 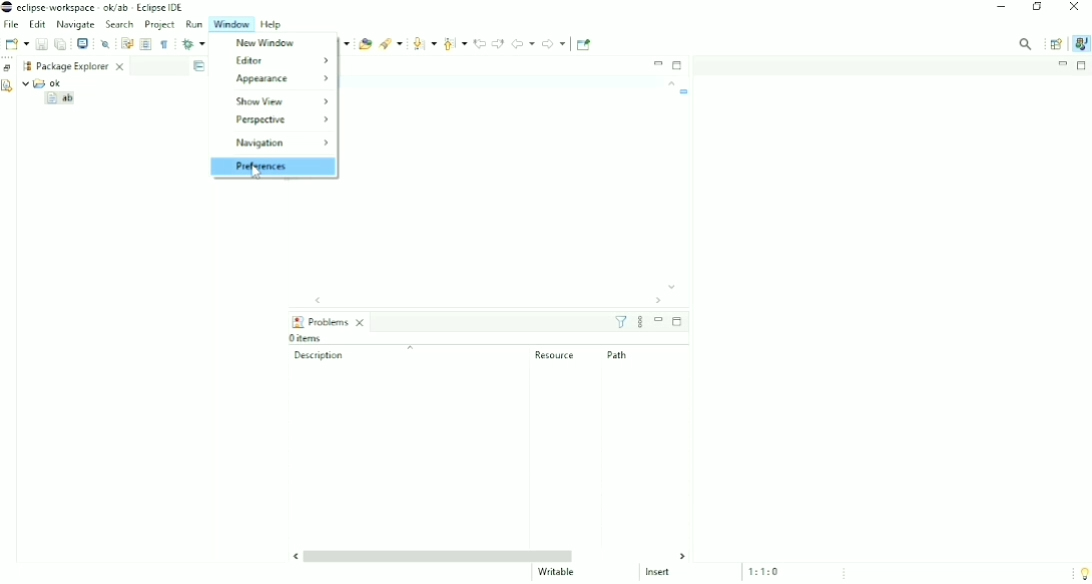 What do you see at coordinates (198, 66) in the screenshot?
I see `Collapse All` at bounding box center [198, 66].